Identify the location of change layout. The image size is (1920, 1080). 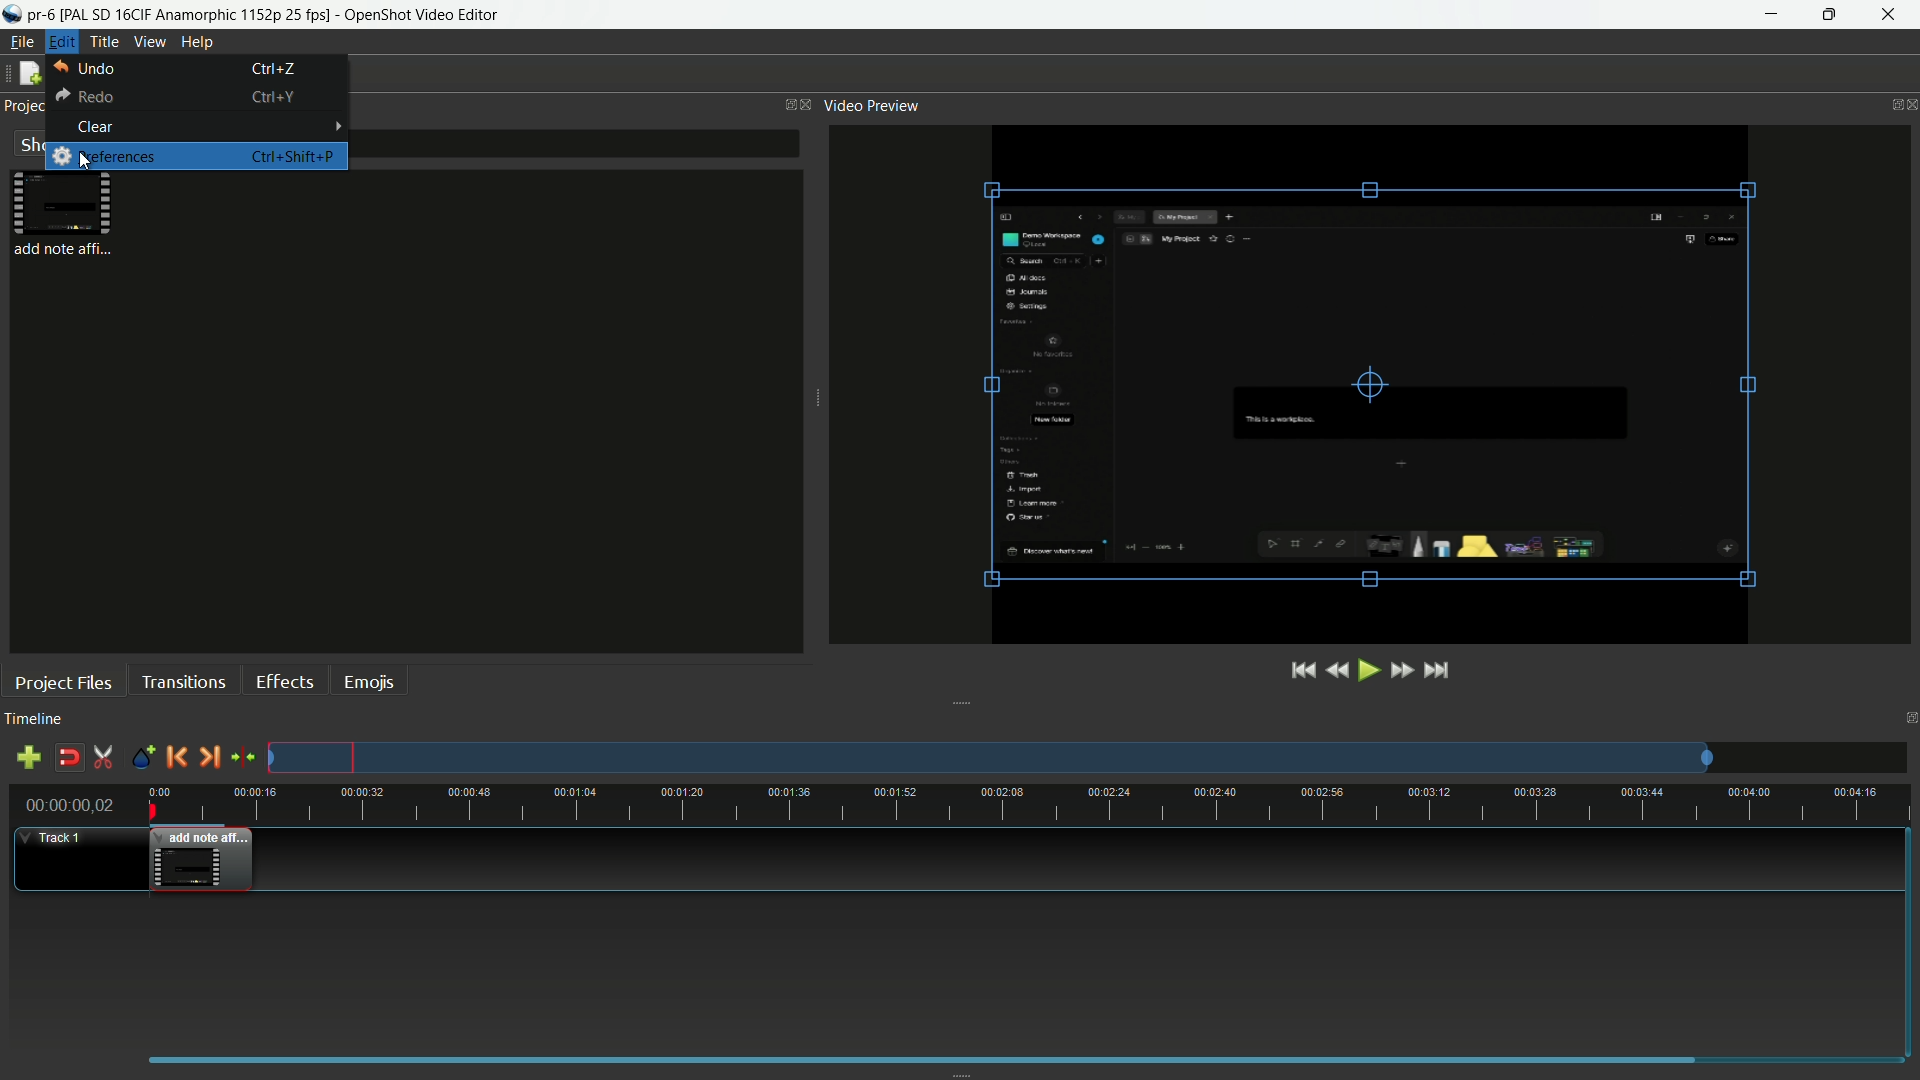
(1890, 103).